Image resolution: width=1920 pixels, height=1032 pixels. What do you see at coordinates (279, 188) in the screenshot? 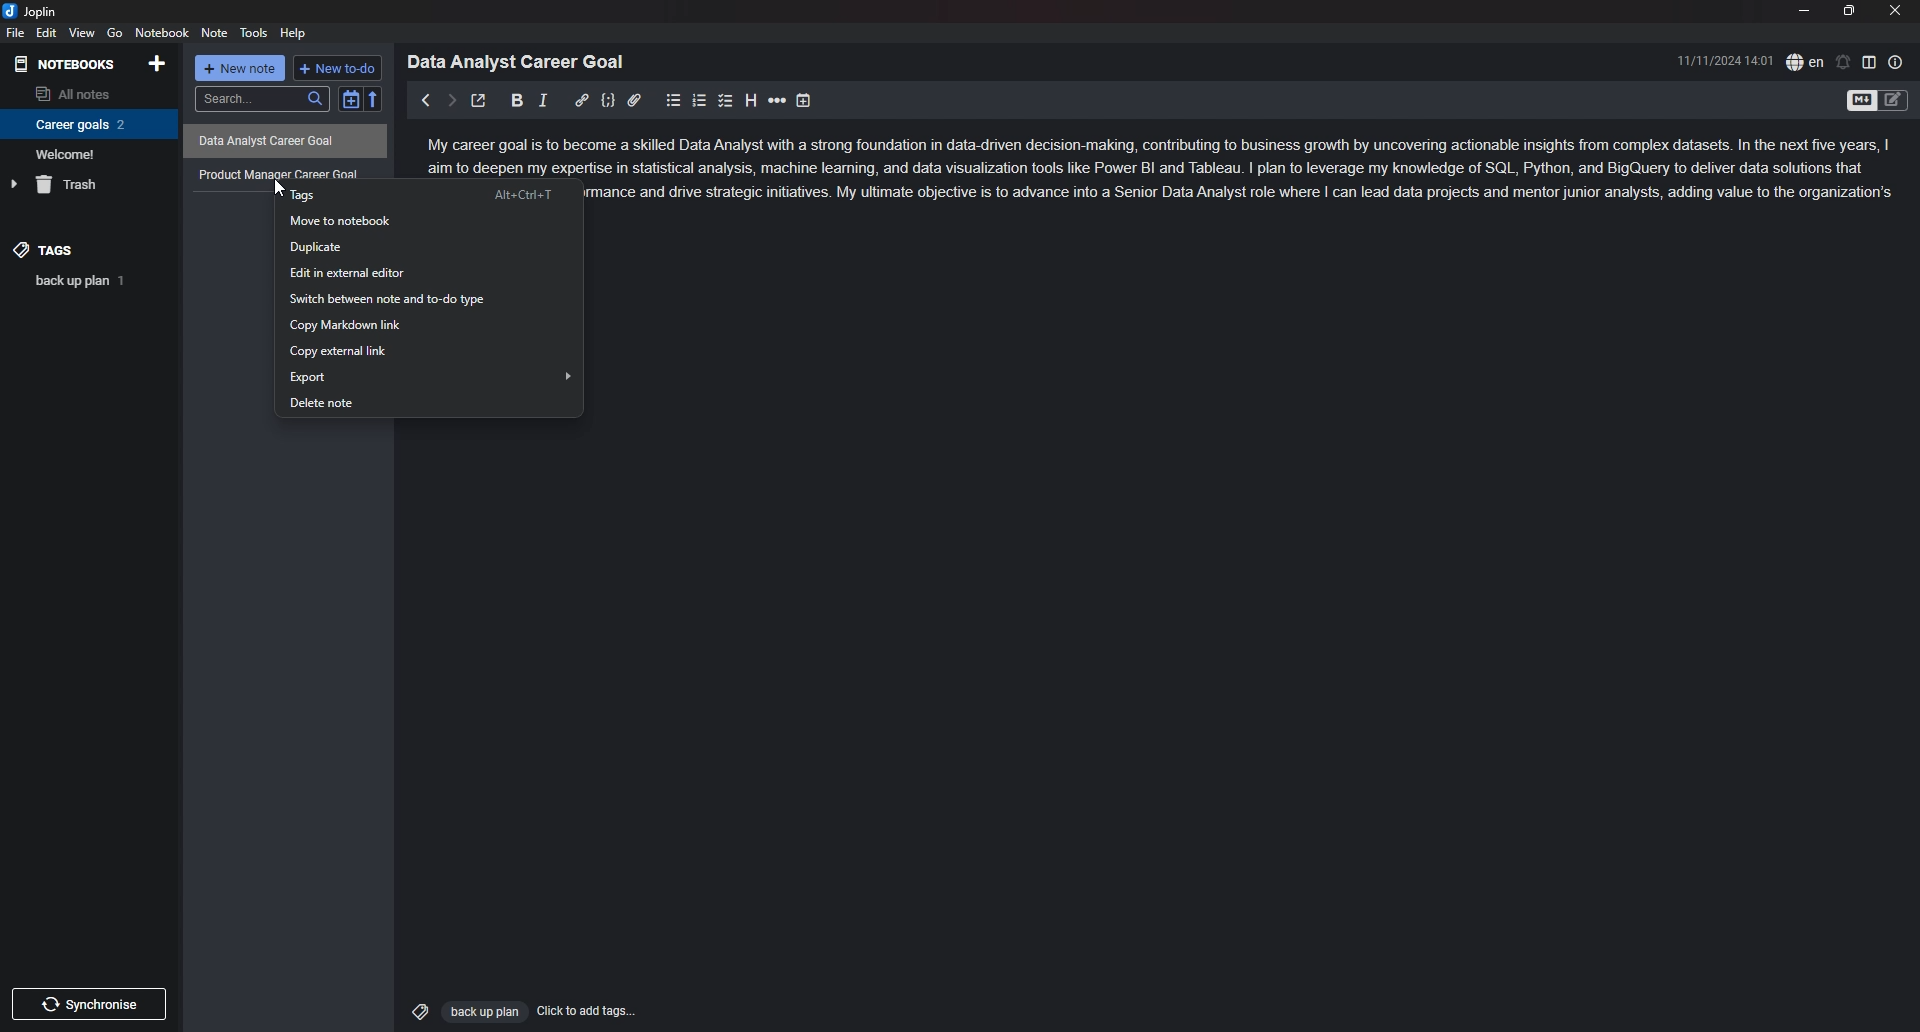
I see `cursor` at bounding box center [279, 188].